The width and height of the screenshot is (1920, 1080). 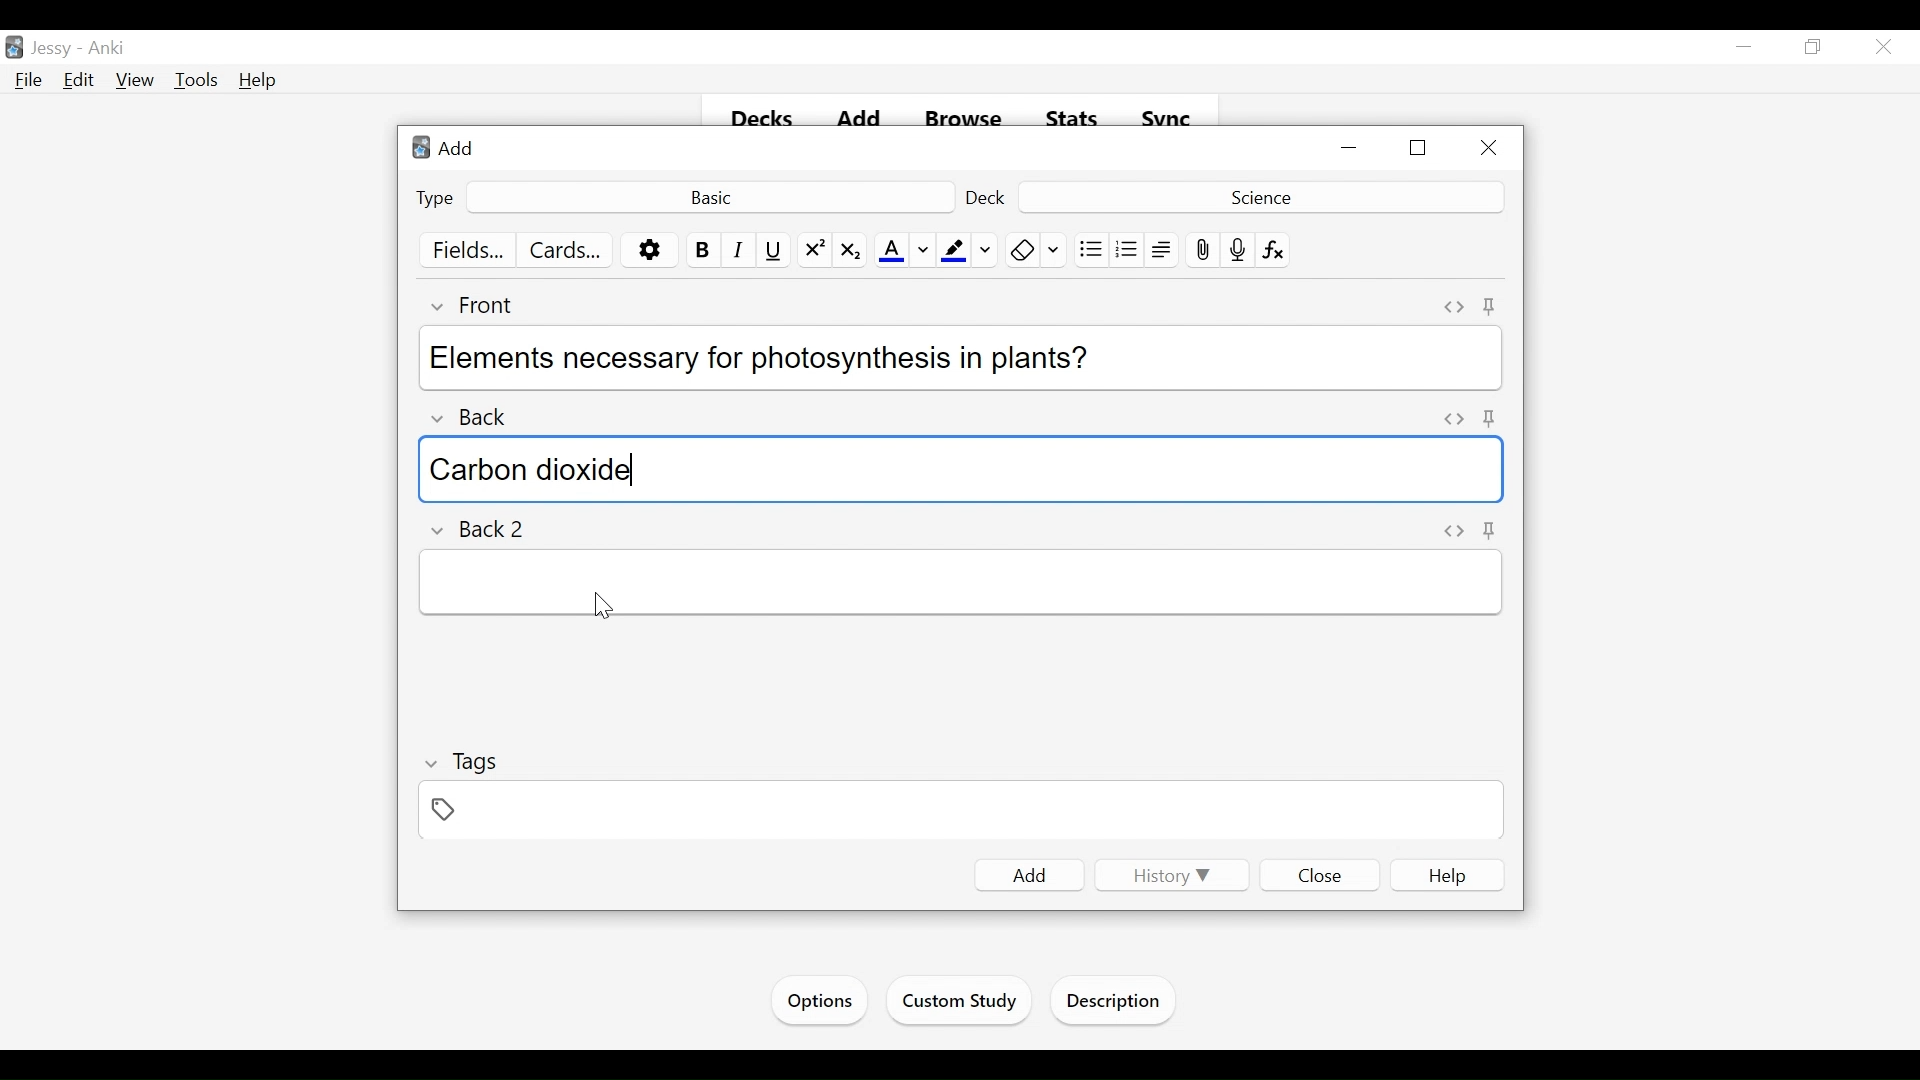 What do you see at coordinates (1274, 250) in the screenshot?
I see `Equation` at bounding box center [1274, 250].